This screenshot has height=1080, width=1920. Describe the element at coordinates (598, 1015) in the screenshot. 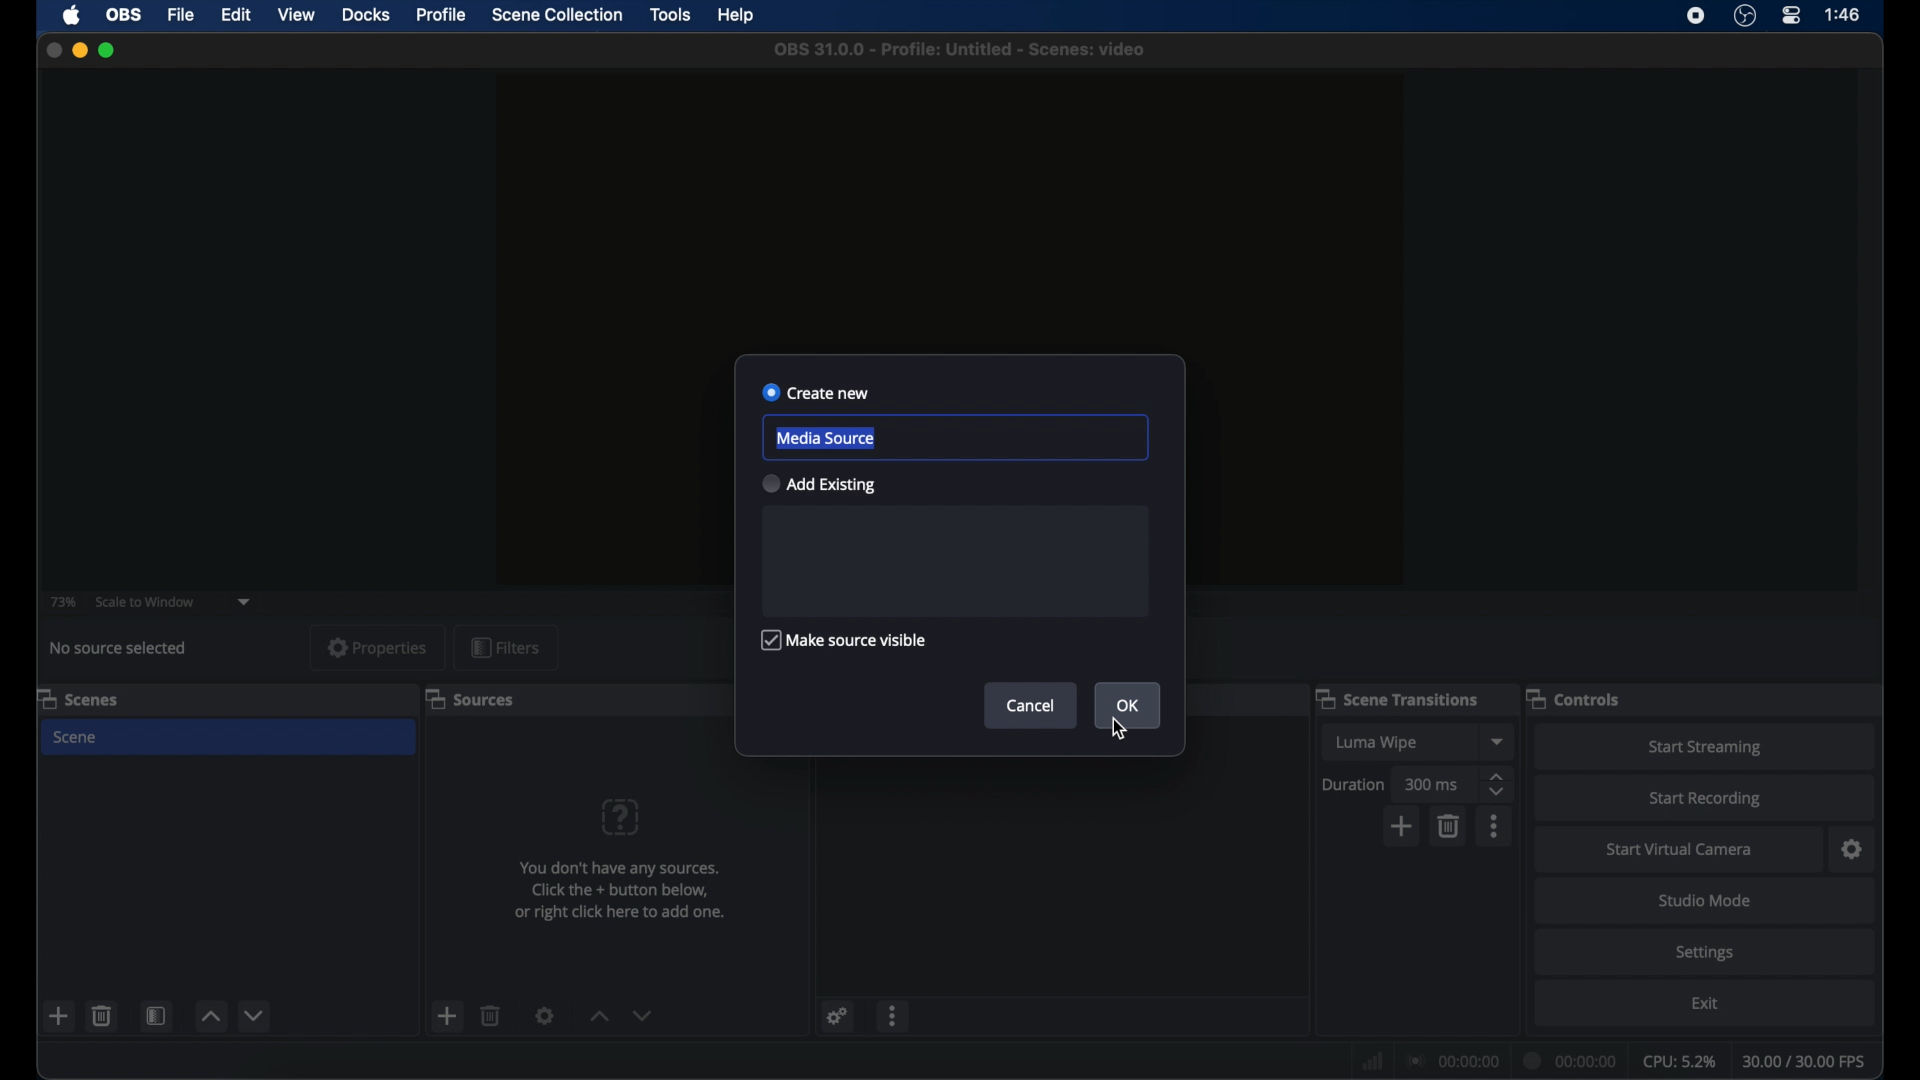

I see `increment` at that location.